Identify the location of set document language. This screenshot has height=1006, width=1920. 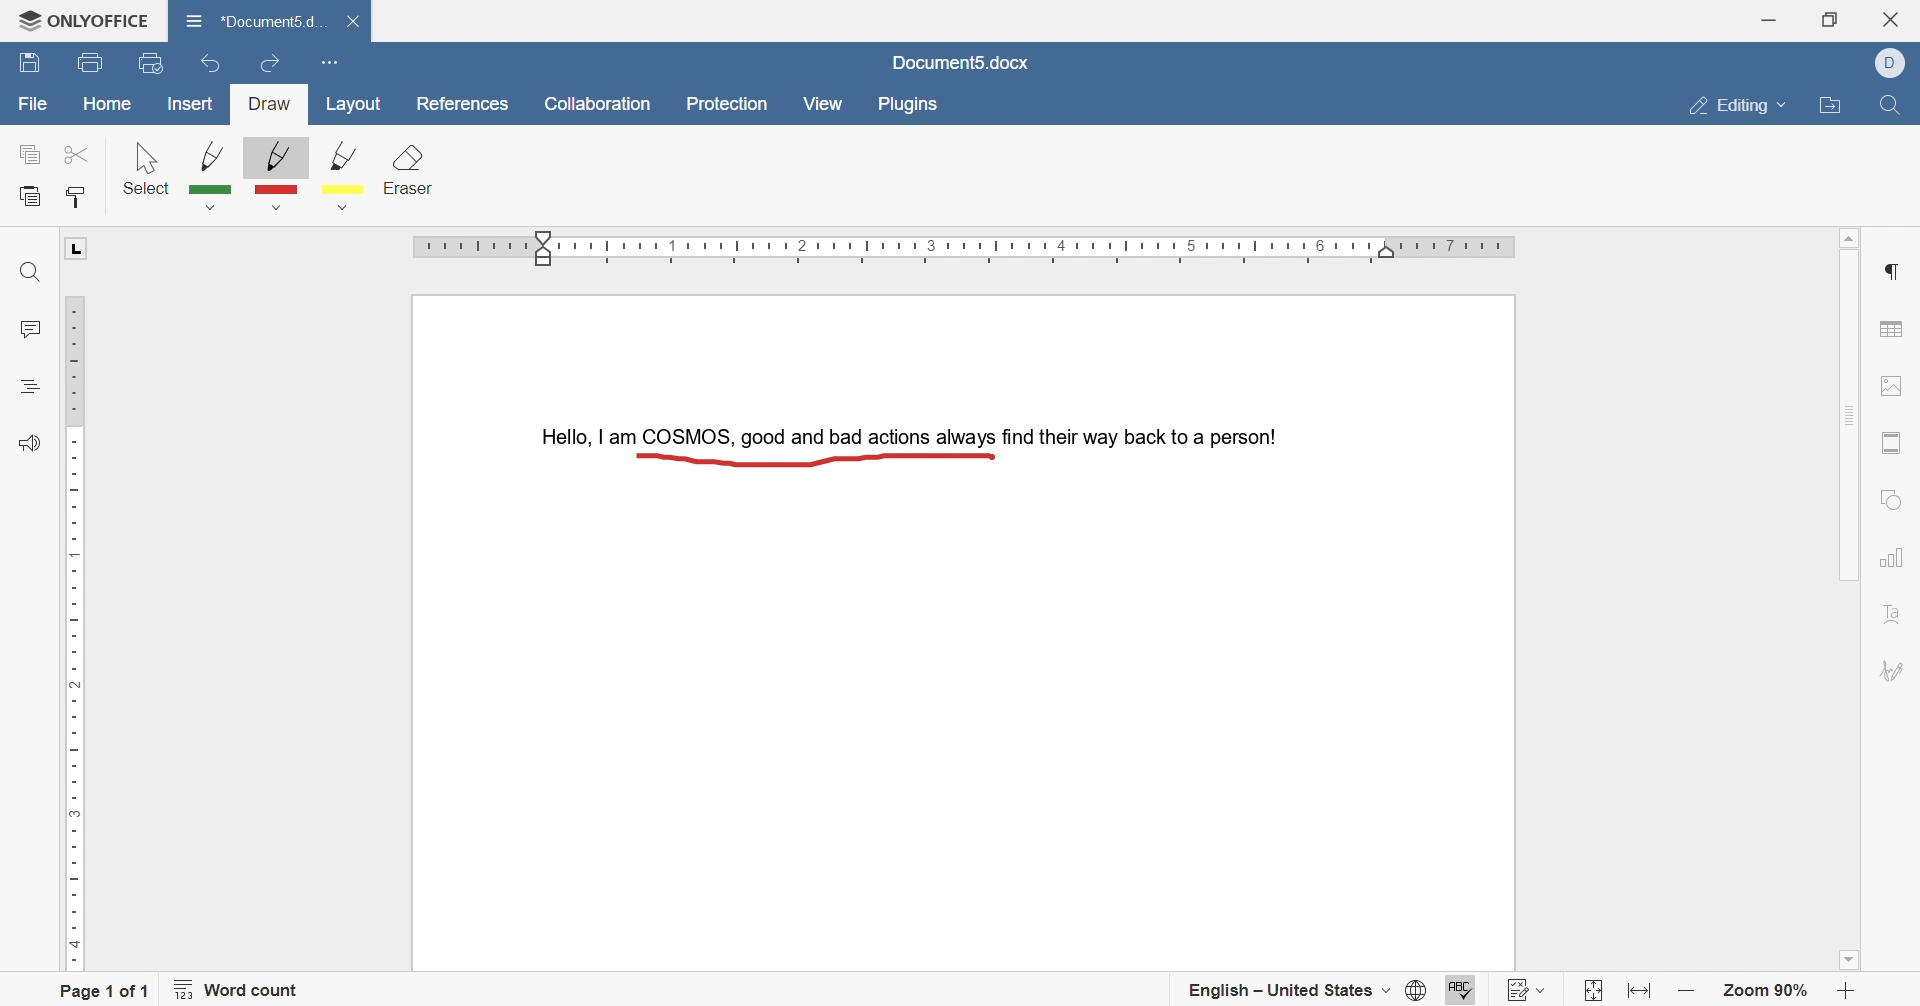
(1413, 992).